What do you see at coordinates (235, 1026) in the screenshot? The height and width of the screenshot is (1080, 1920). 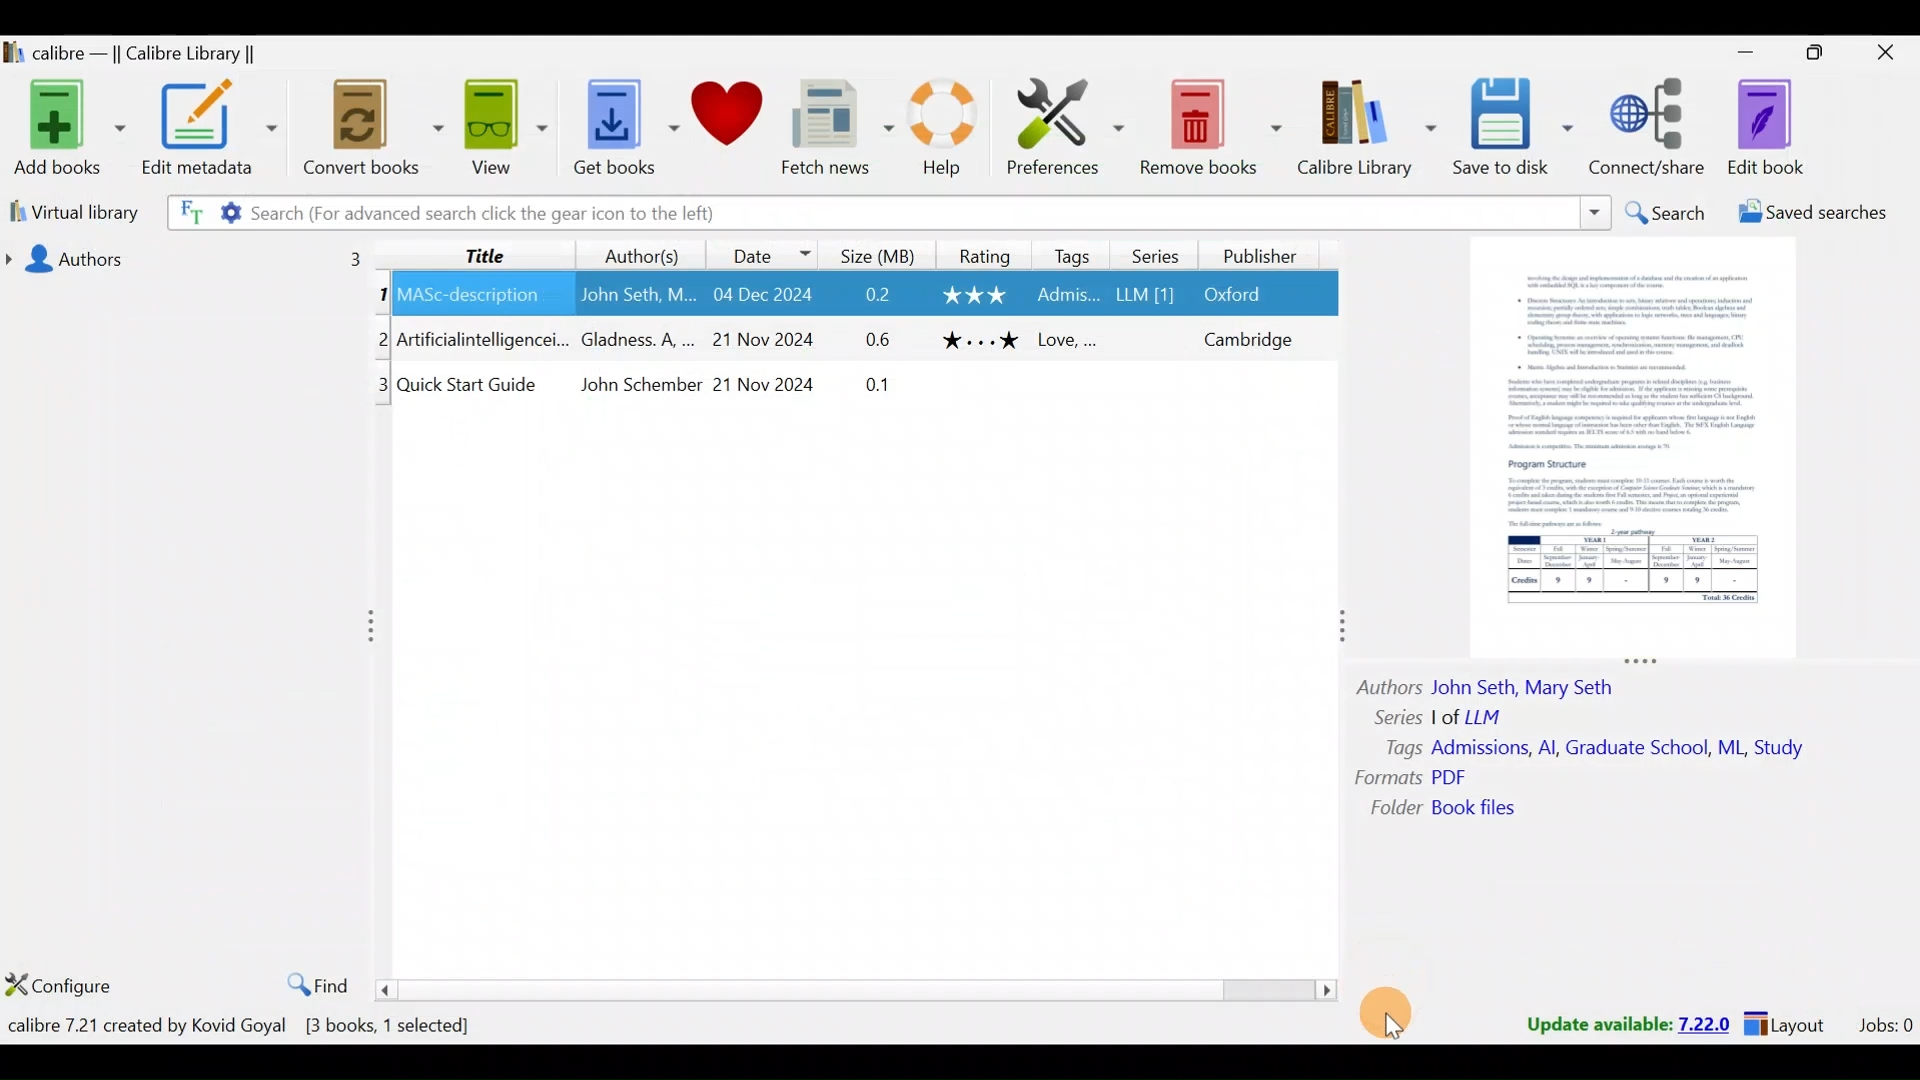 I see `Books count` at bounding box center [235, 1026].